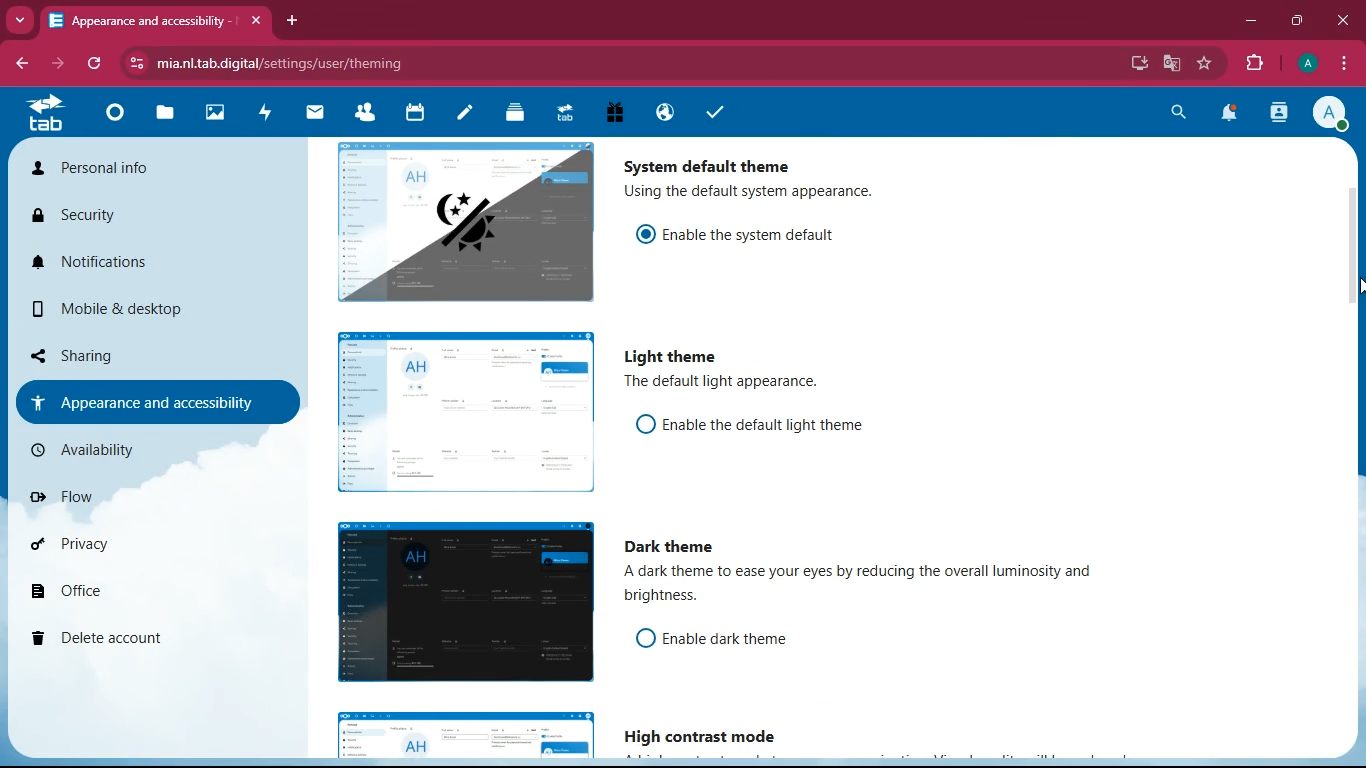  I want to click on close, so click(1344, 19).